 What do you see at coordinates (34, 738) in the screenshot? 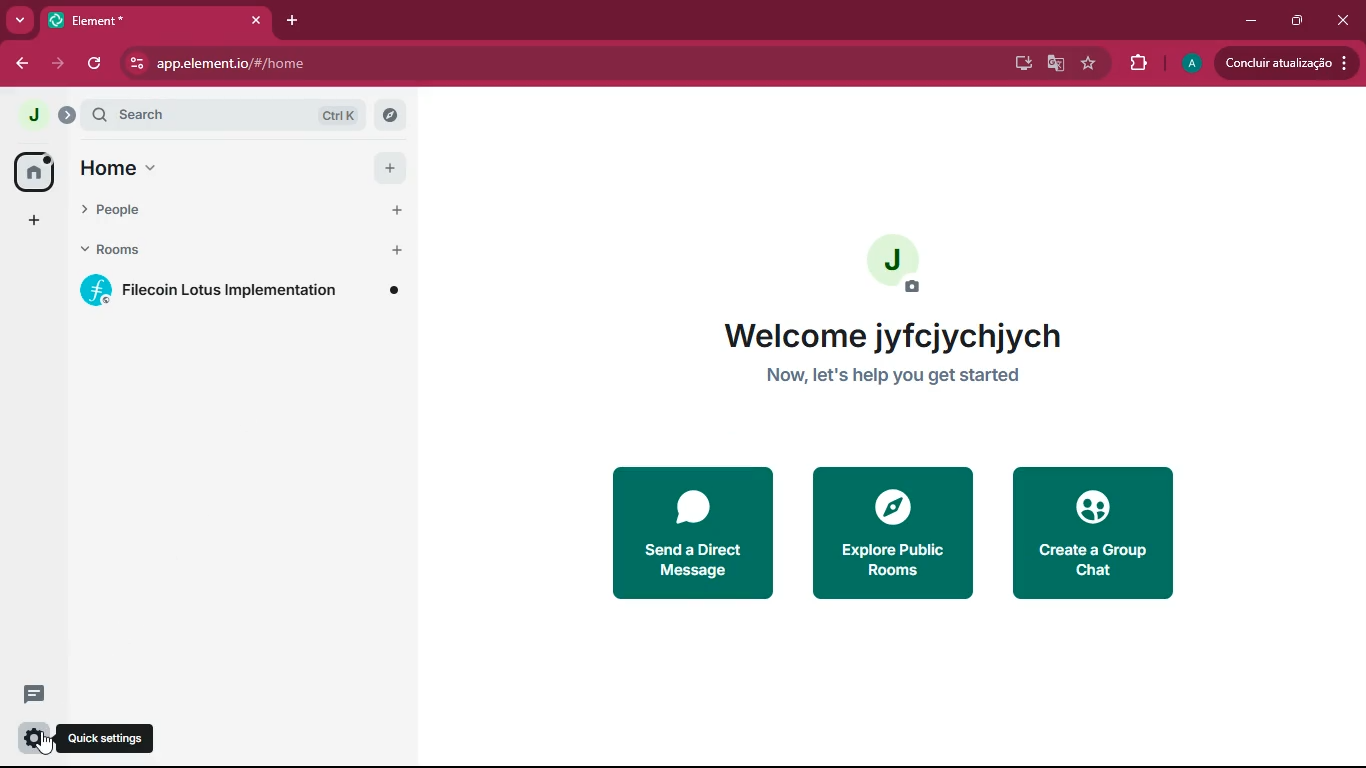
I see `Cursor on settings` at bounding box center [34, 738].